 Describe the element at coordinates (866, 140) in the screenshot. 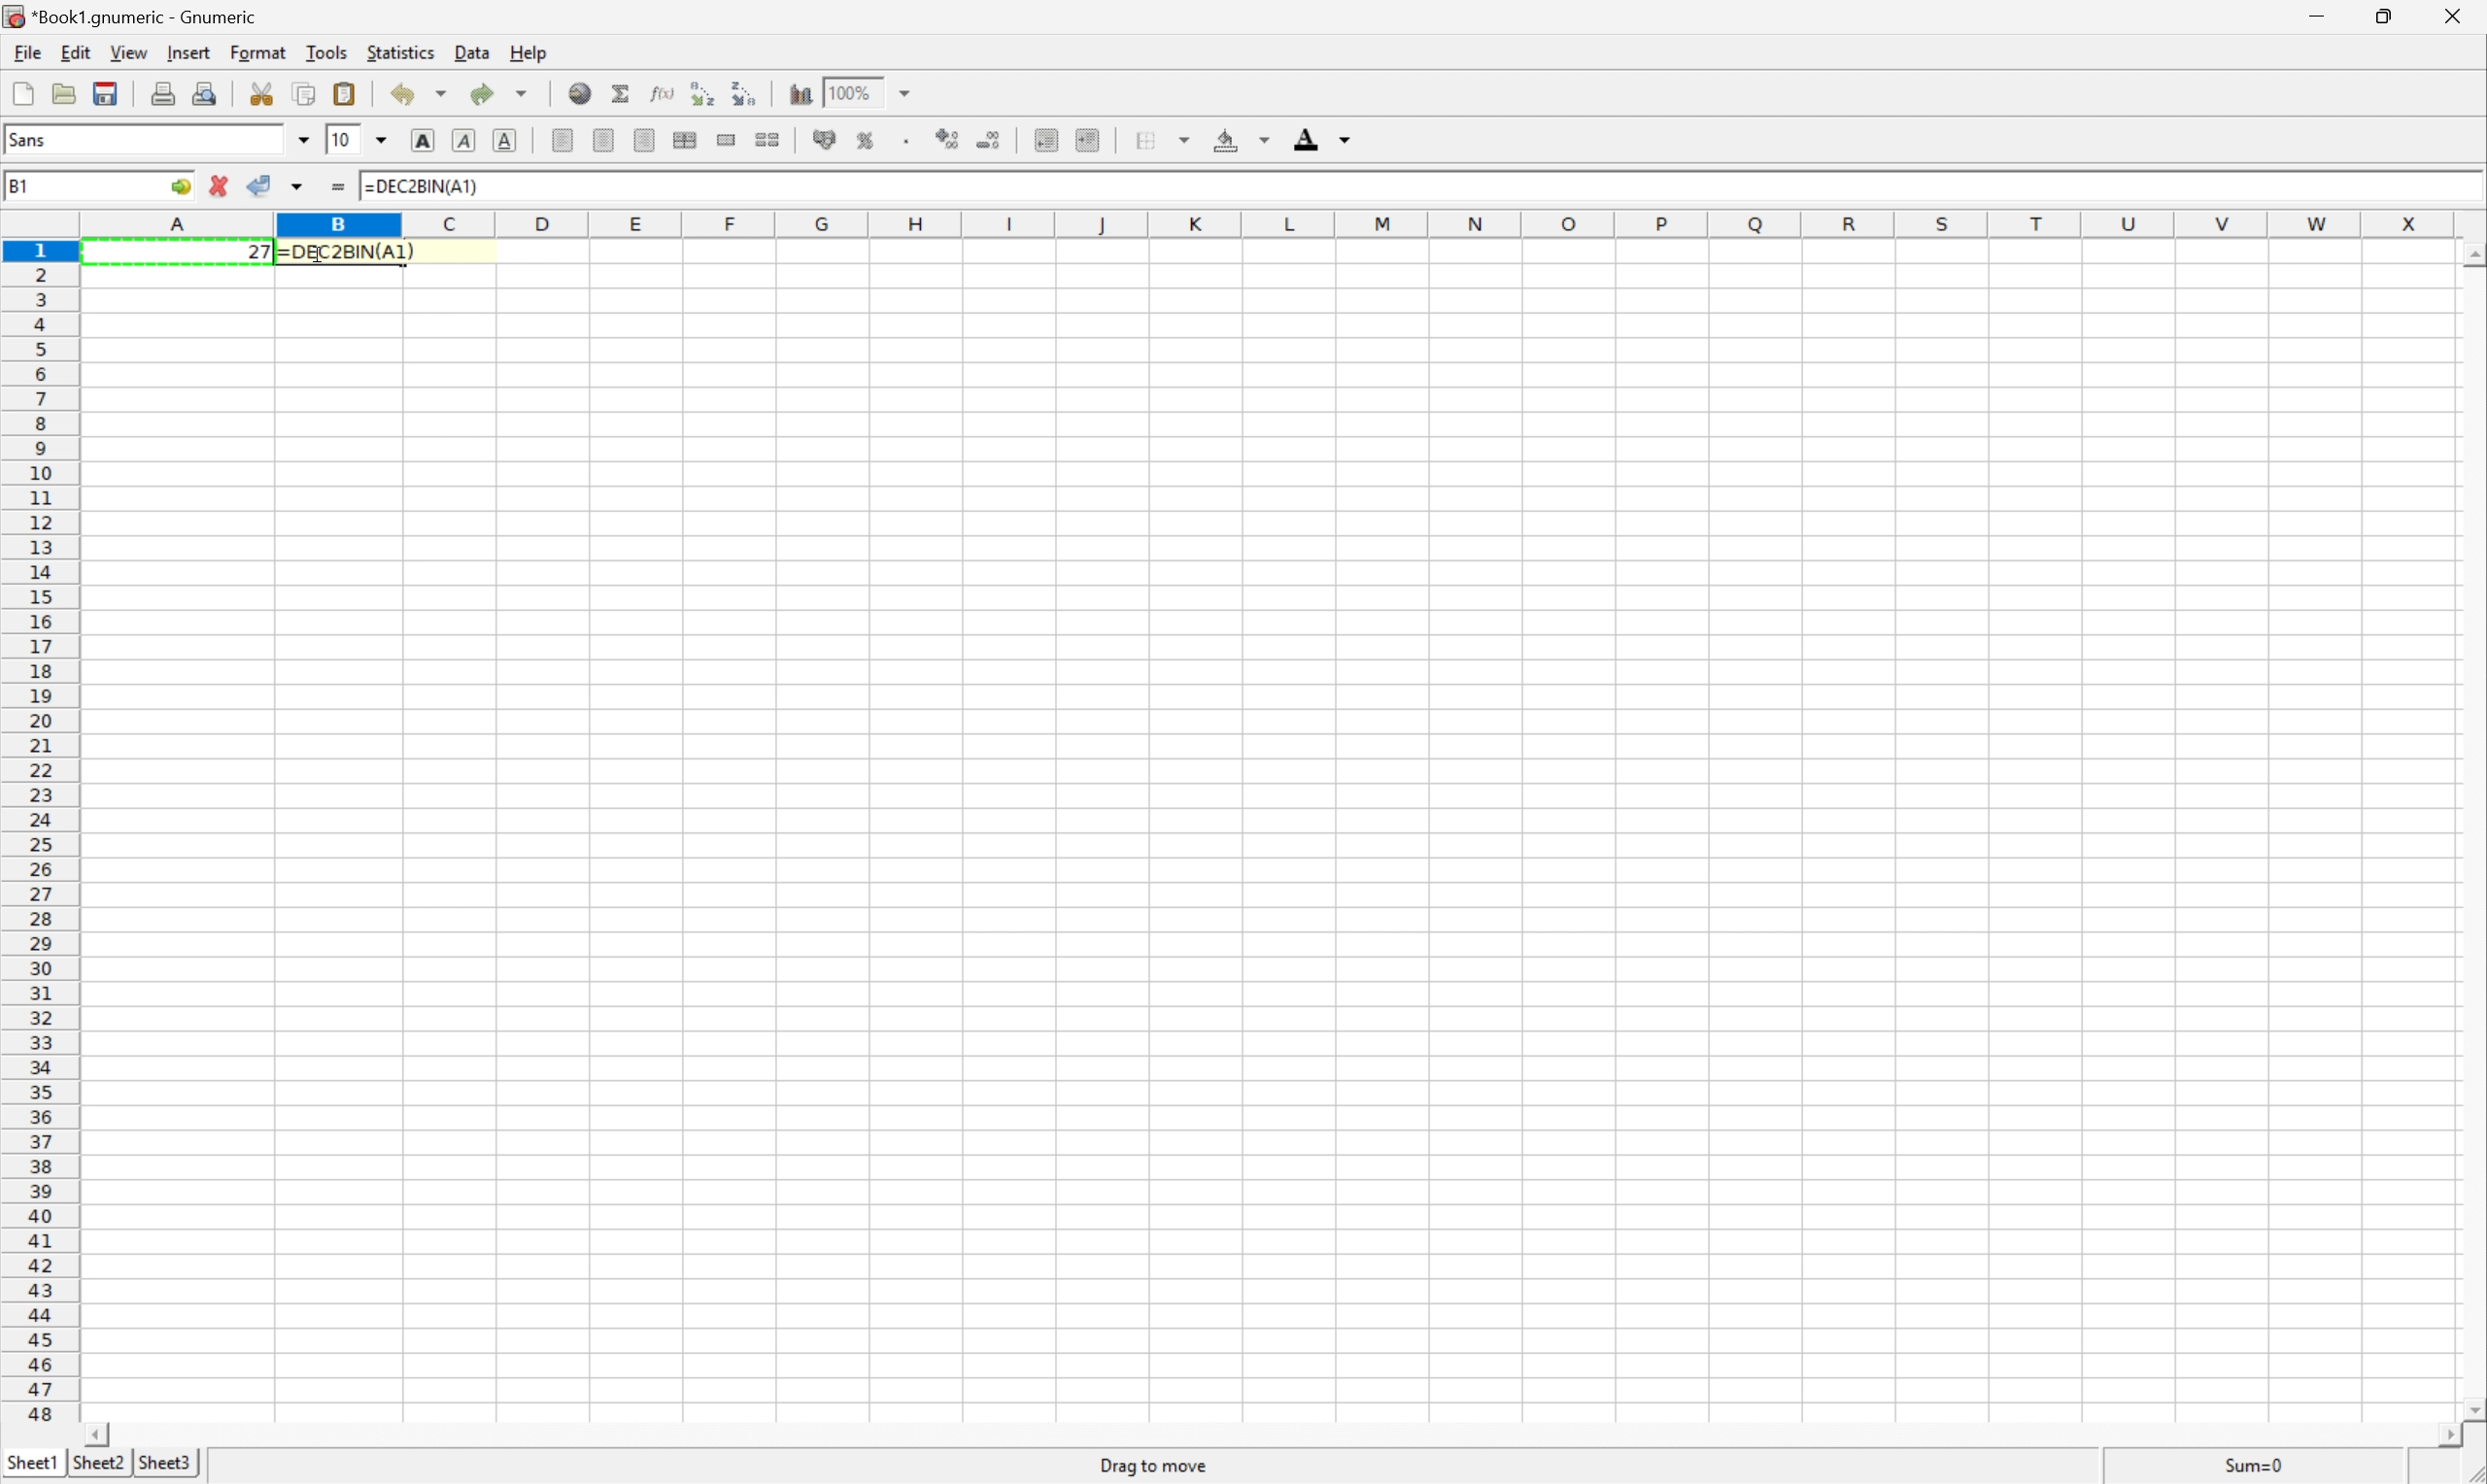

I see `Format the selection as percentage` at that location.